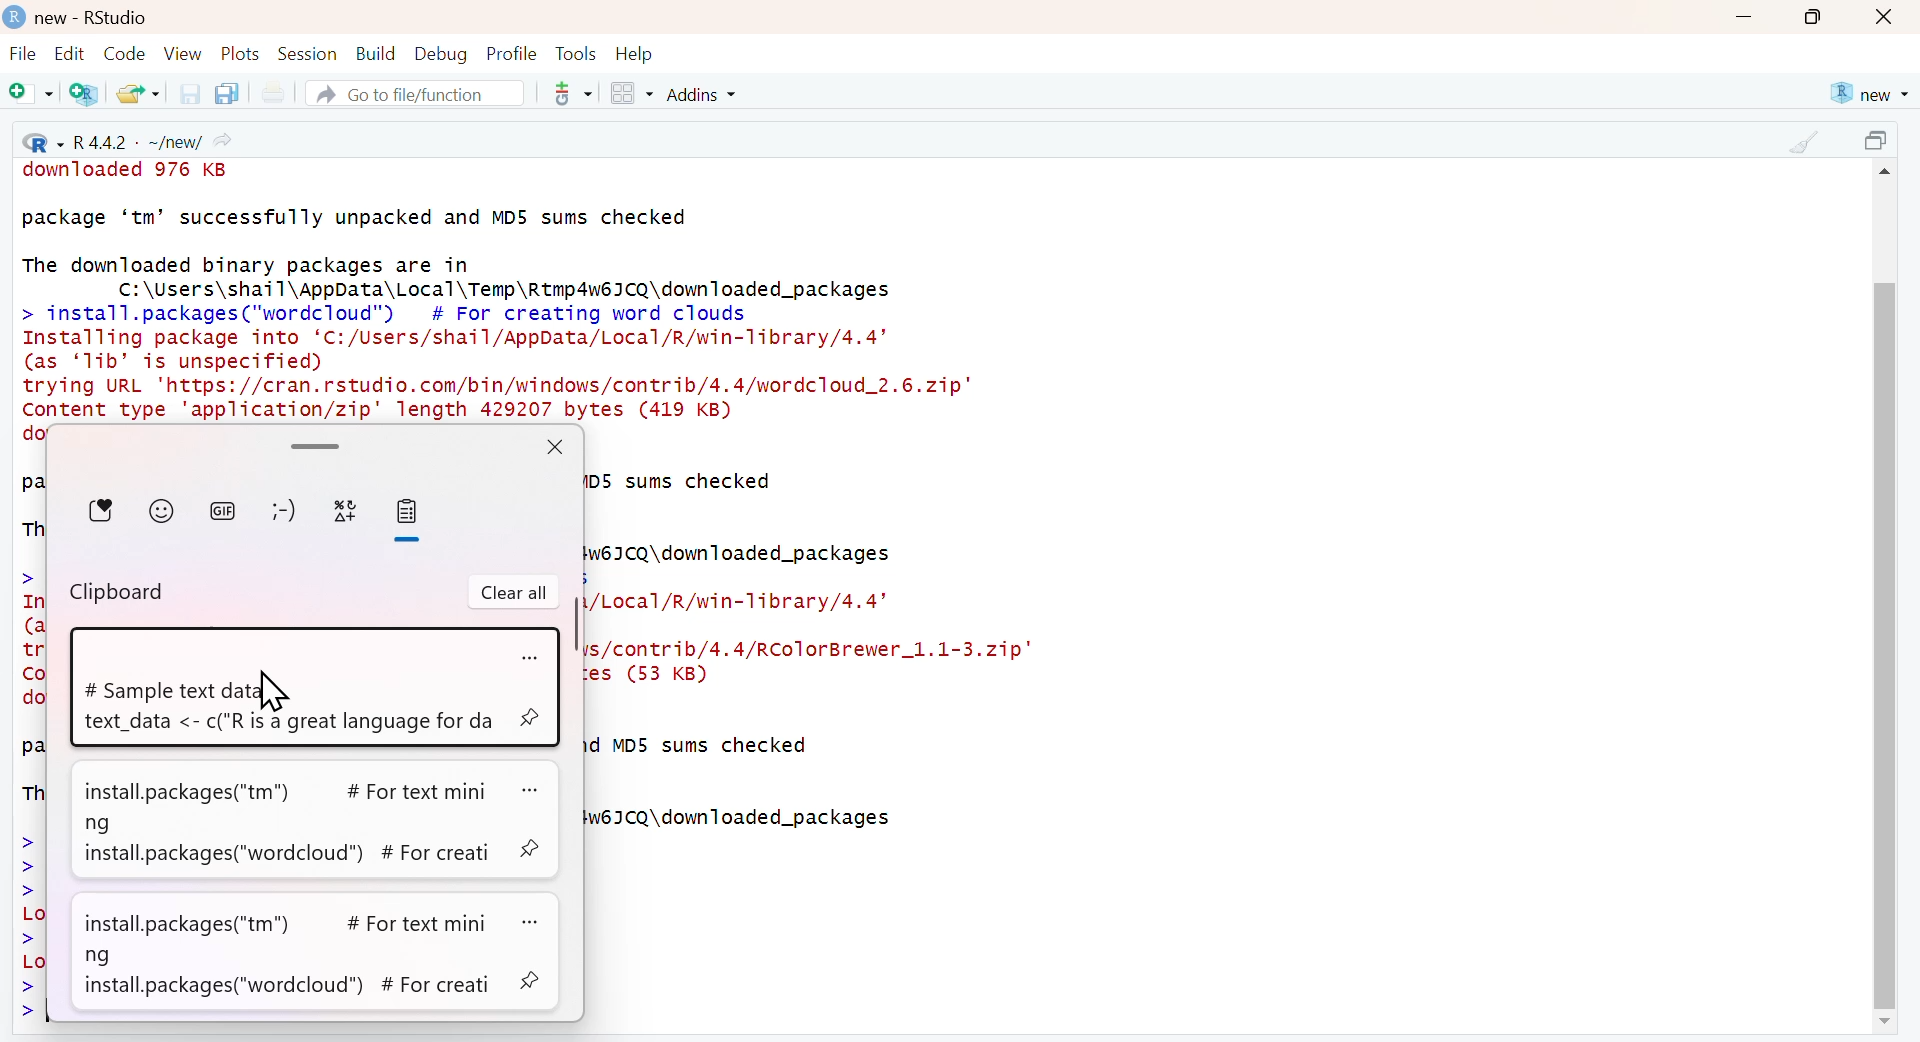 The height and width of the screenshot is (1042, 1920). What do you see at coordinates (291, 985) in the screenshot?
I see `install.packages("wordcloud") # For creati` at bounding box center [291, 985].